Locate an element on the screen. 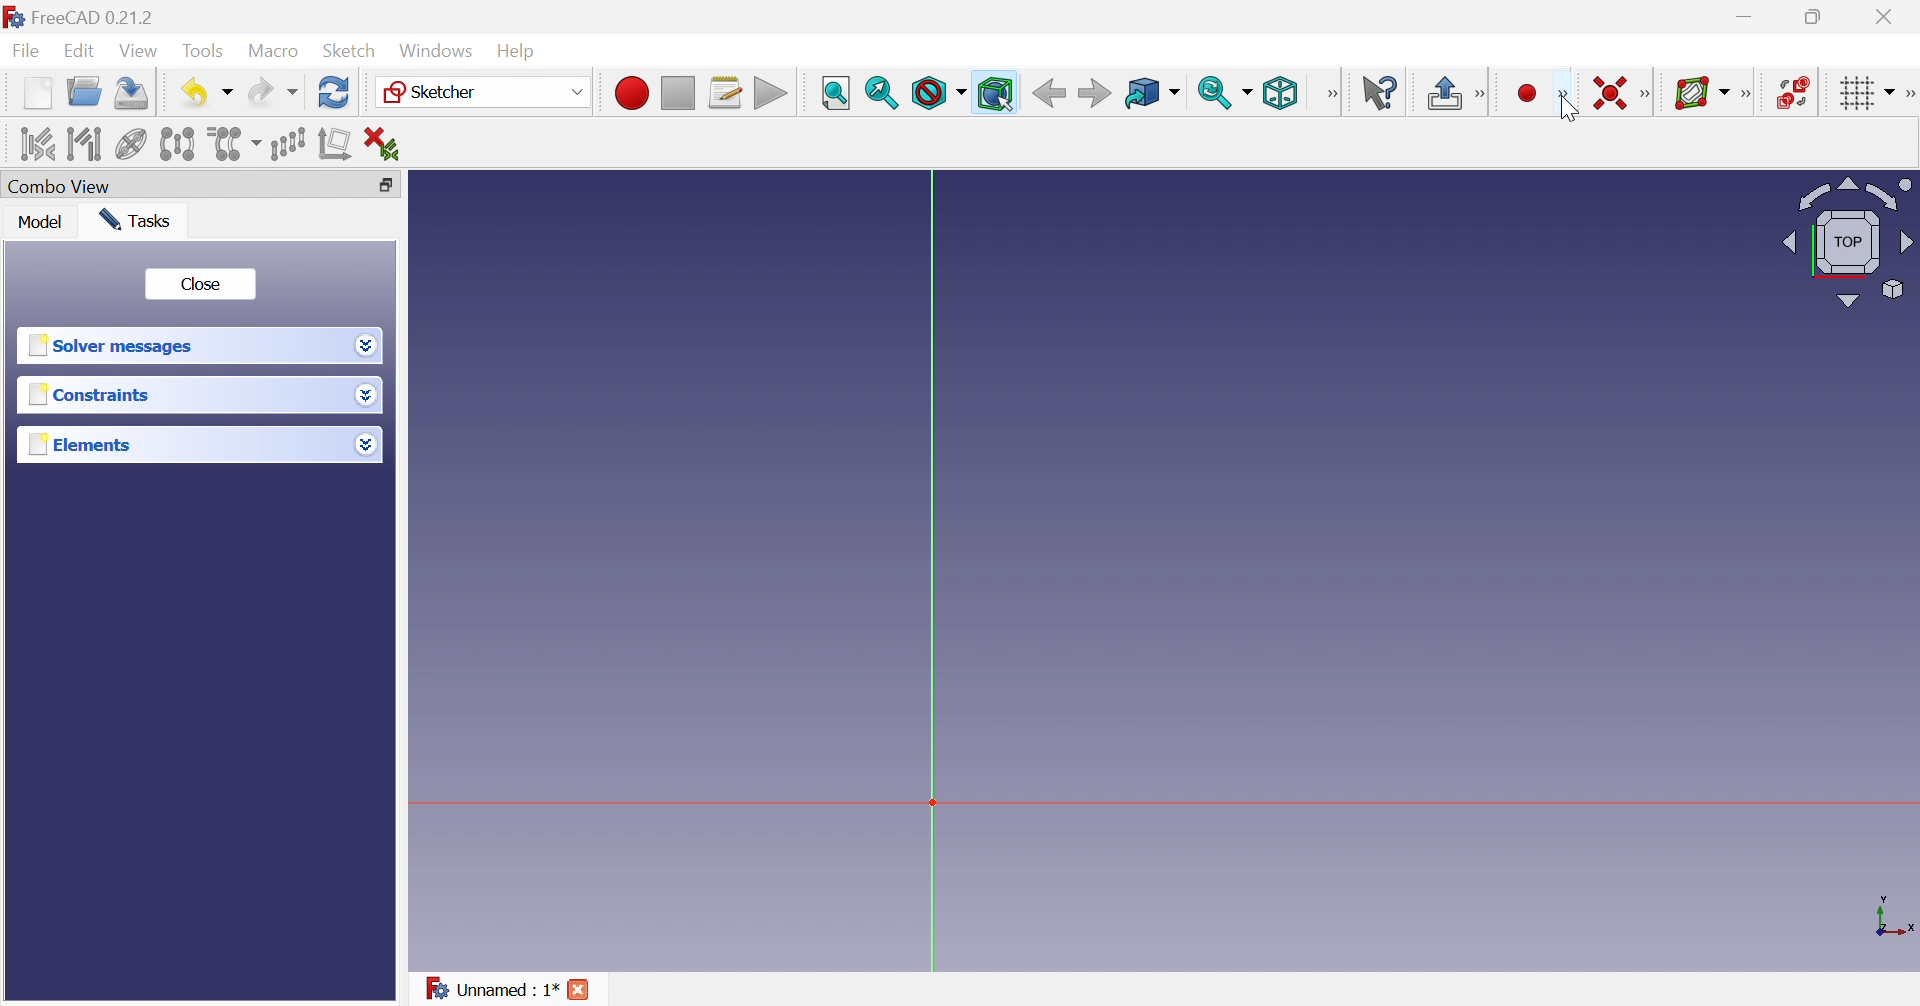  Close is located at coordinates (1885, 16).